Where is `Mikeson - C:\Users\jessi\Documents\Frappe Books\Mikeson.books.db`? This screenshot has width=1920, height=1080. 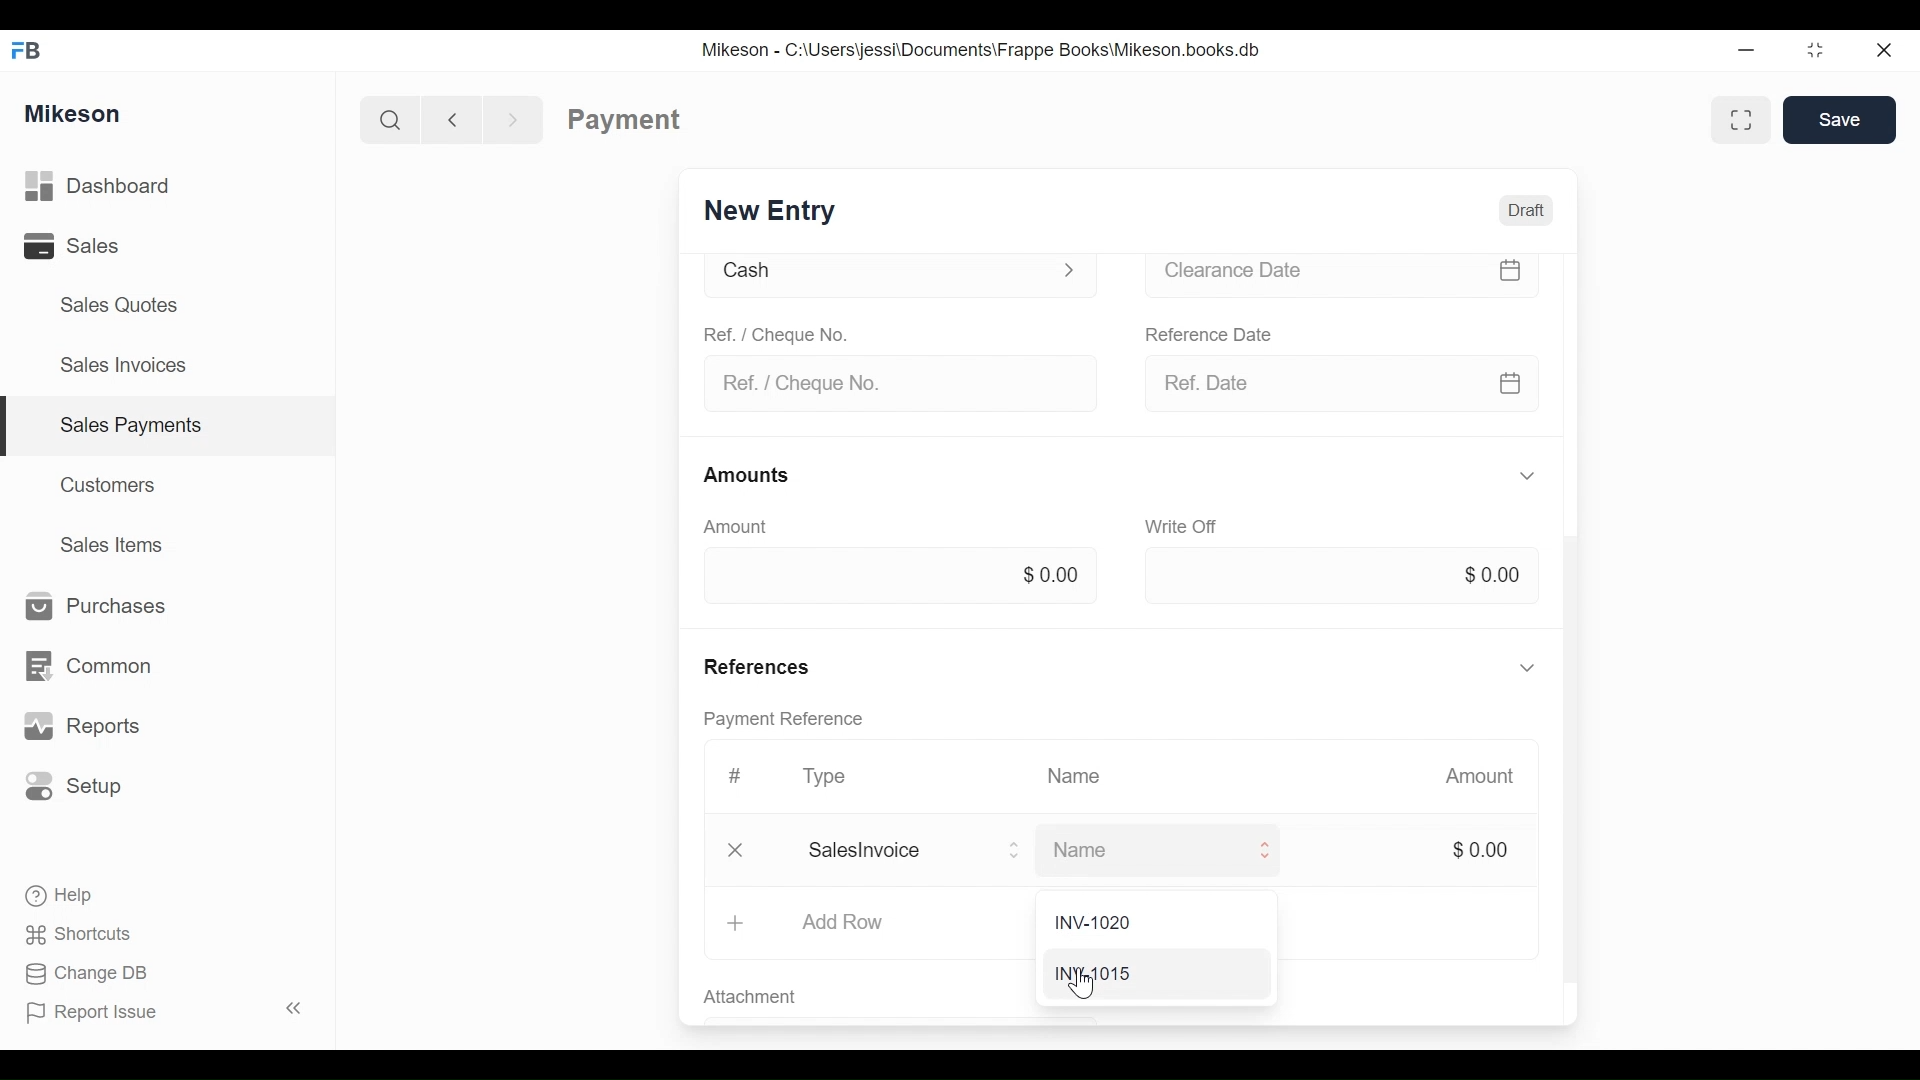 Mikeson - C:\Users\jessi\Documents\Frappe Books\Mikeson.books.db is located at coordinates (983, 50).